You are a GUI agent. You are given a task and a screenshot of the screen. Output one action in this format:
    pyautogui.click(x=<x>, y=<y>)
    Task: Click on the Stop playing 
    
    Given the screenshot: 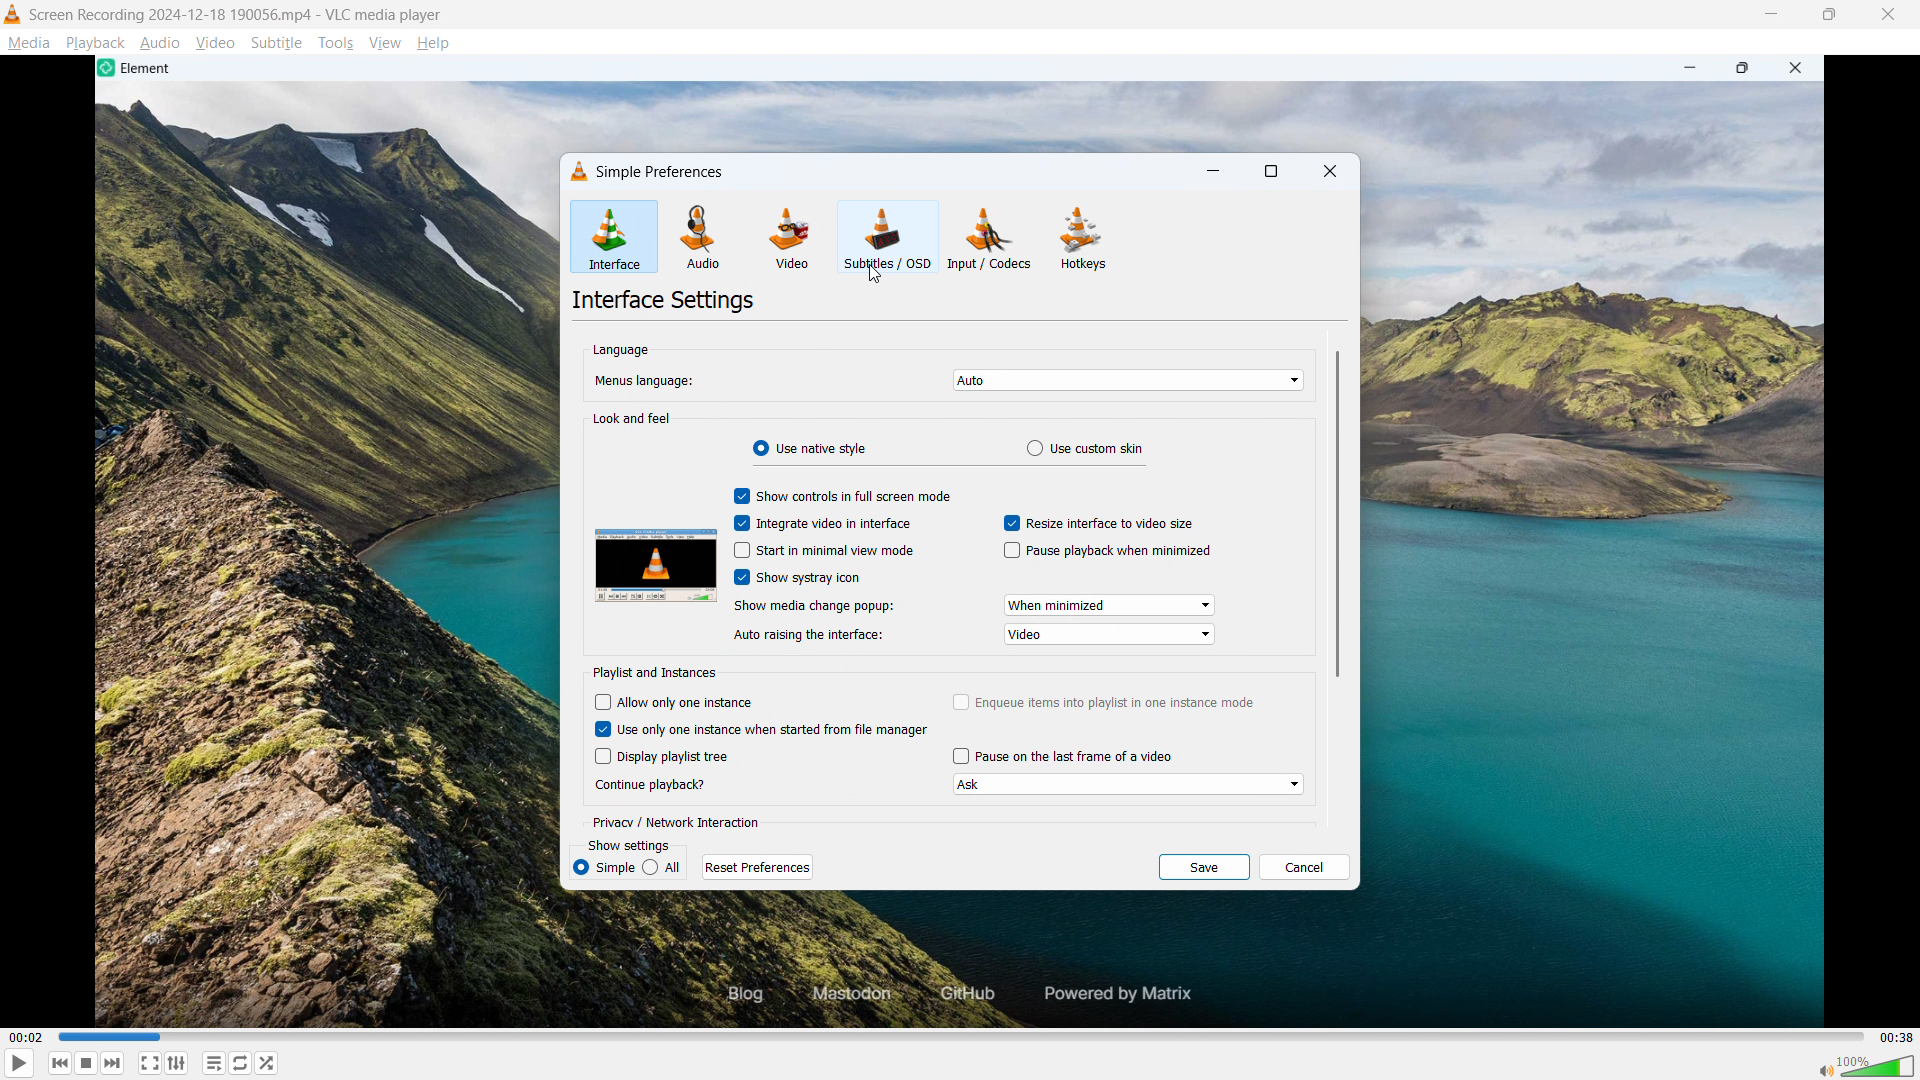 What is the action you would take?
    pyautogui.click(x=86, y=1063)
    